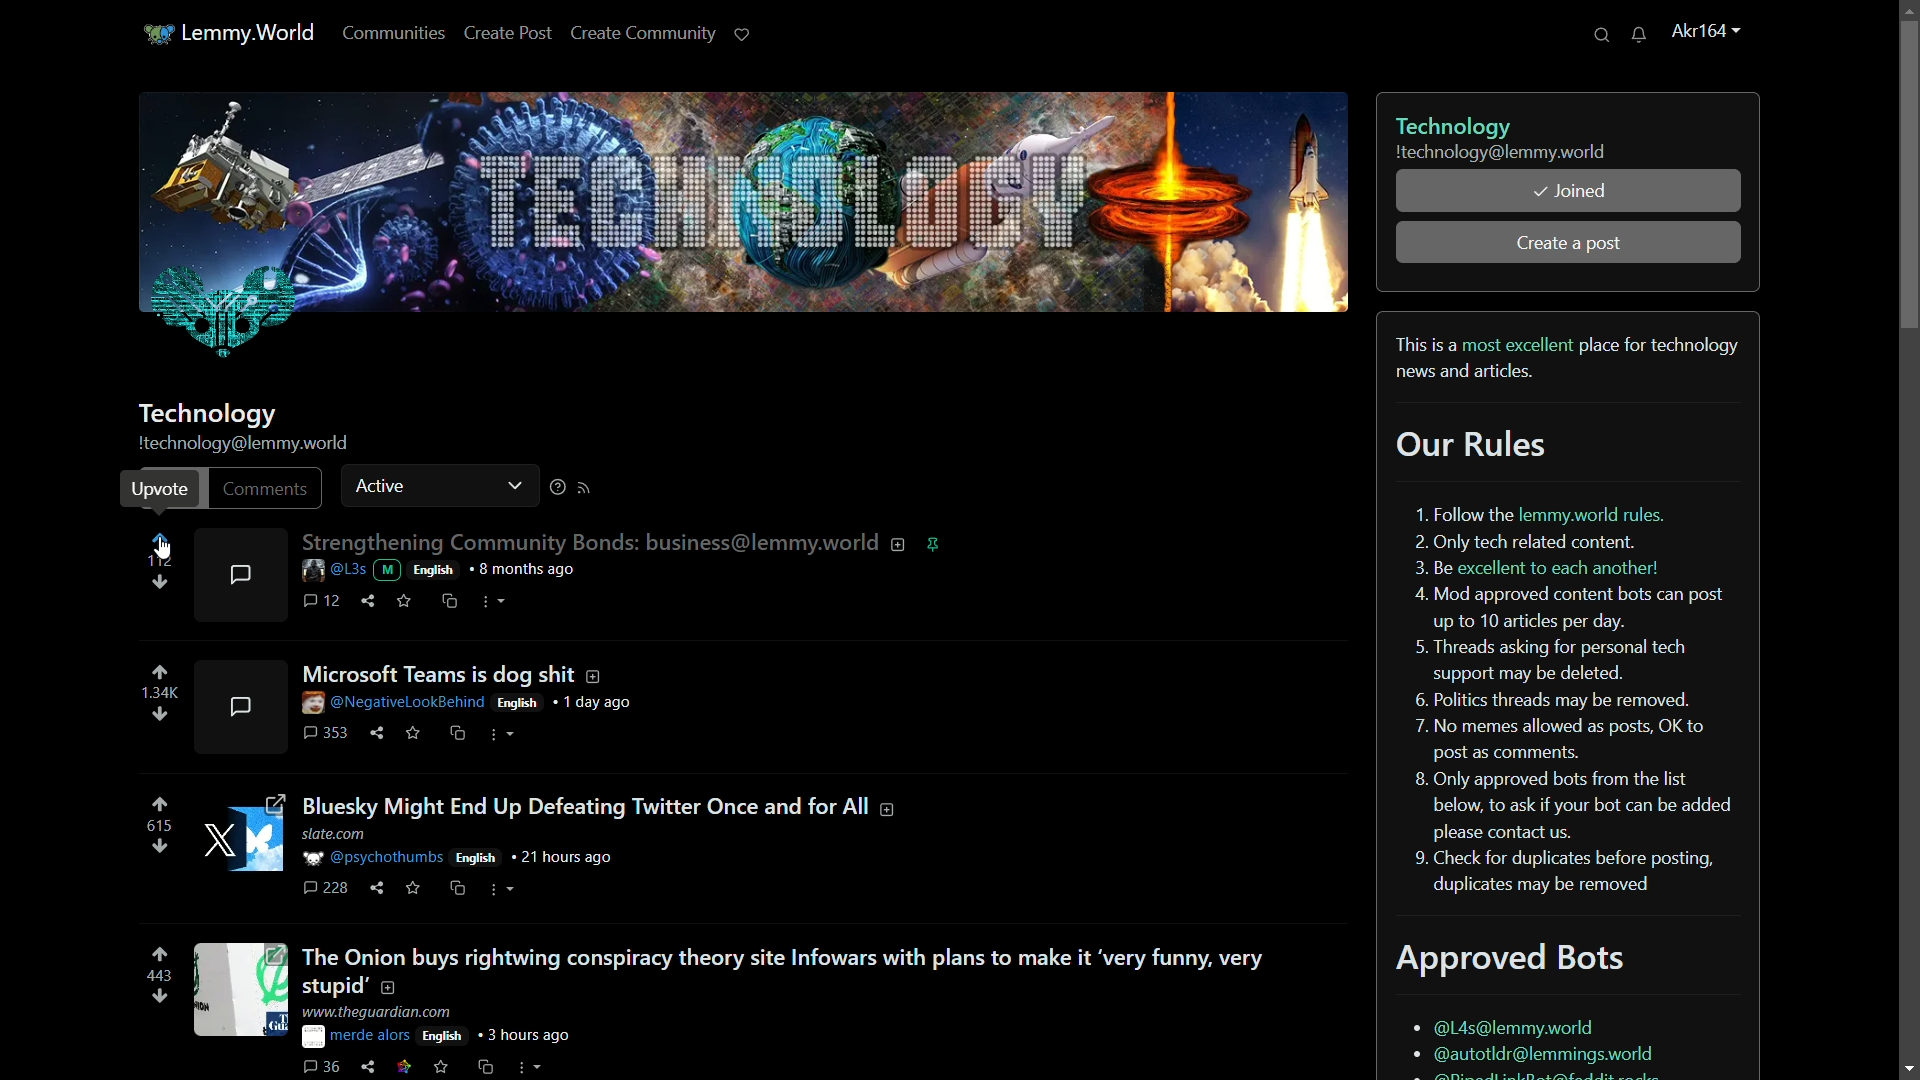  Describe the element at coordinates (646, 35) in the screenshot. I see `create community` at that location.